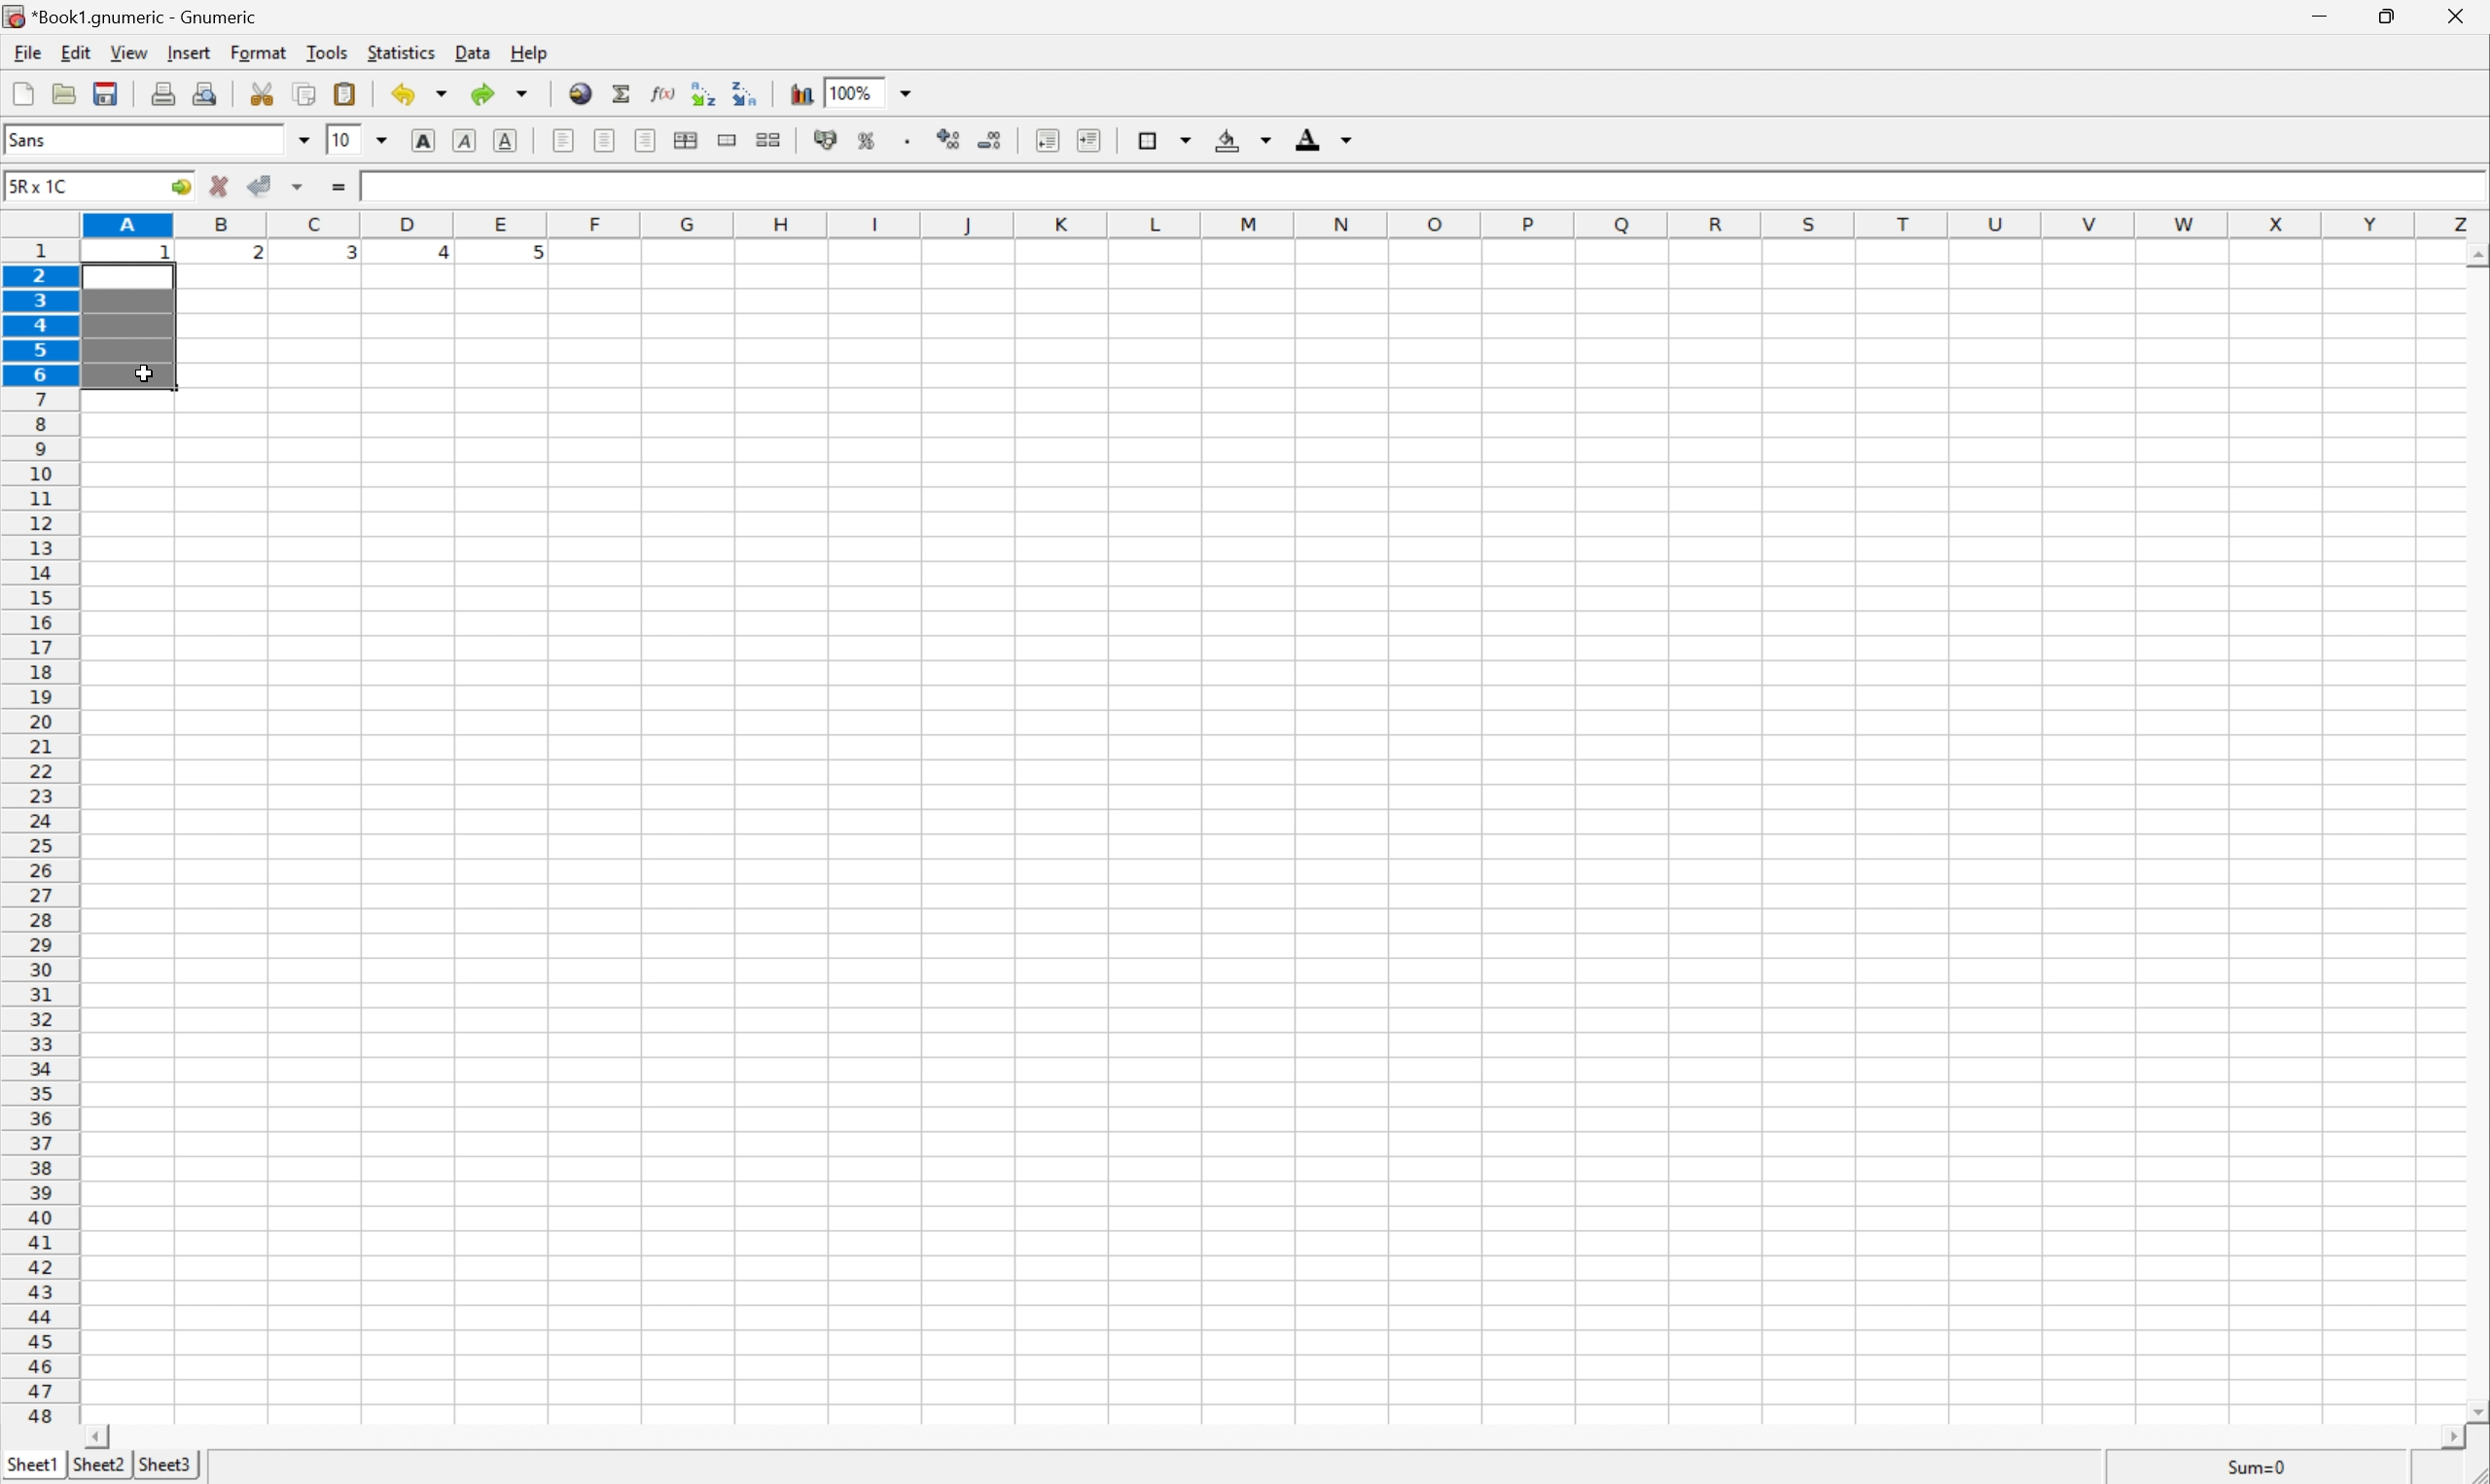  What do you see at coordinates (103, 1437) in the screenshot?
I see `scroll left` at bounding box center [103, 1437].